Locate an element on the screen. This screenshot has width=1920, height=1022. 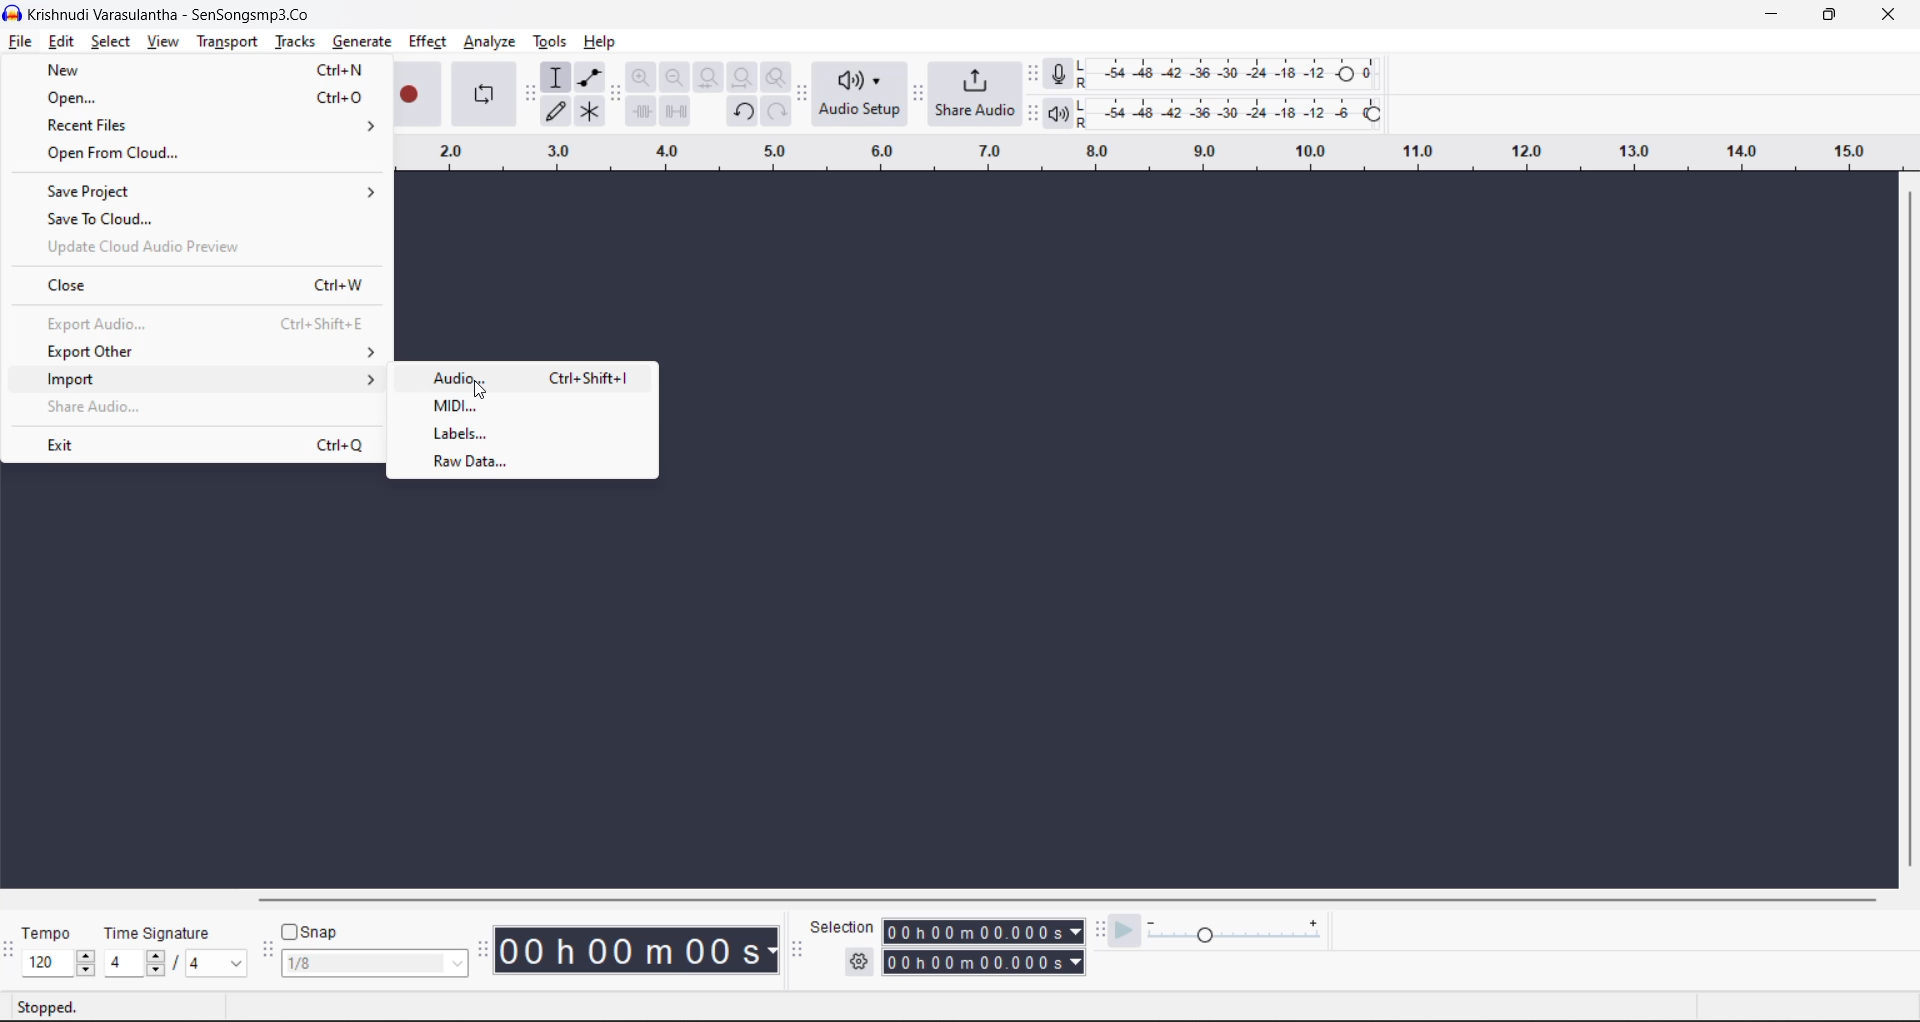
open from cloud is located at coordinates (209, 155).